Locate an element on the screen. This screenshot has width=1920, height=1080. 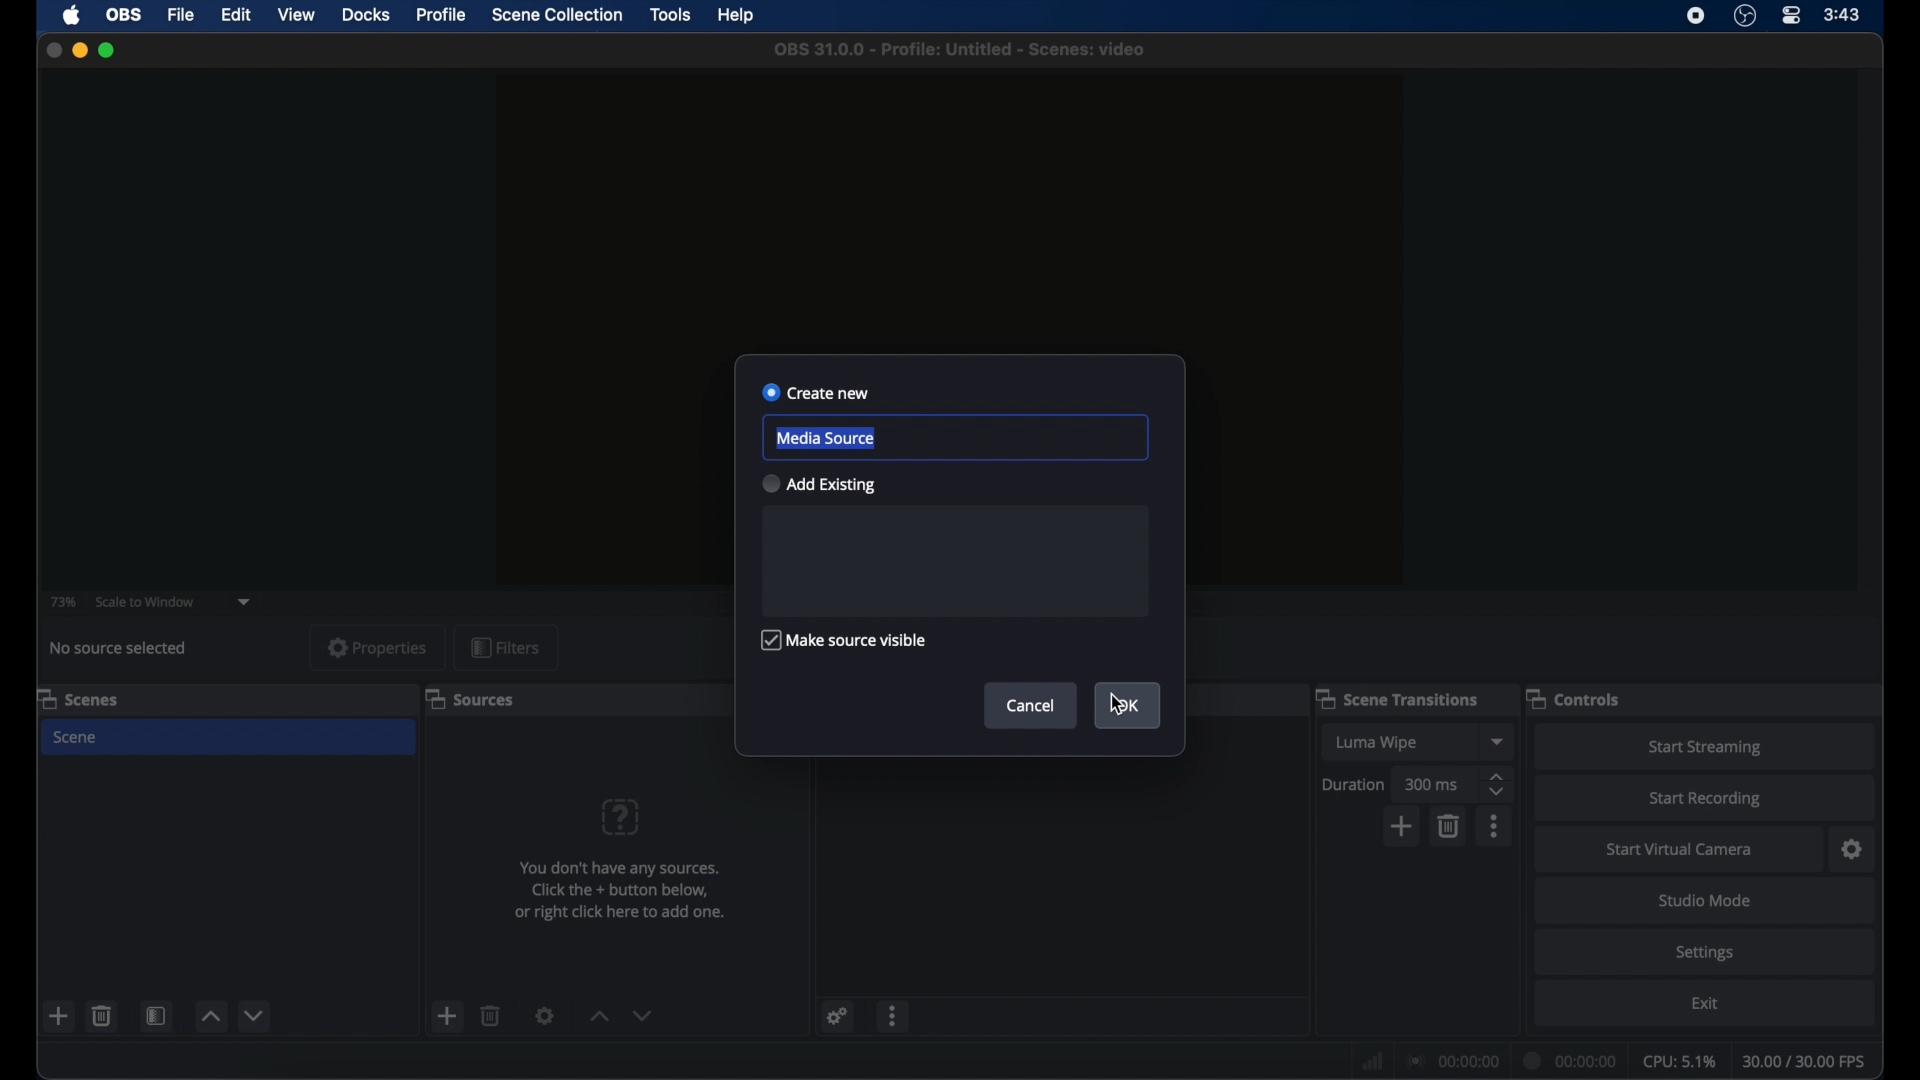
decrement is located at coordinates (642, 1015).